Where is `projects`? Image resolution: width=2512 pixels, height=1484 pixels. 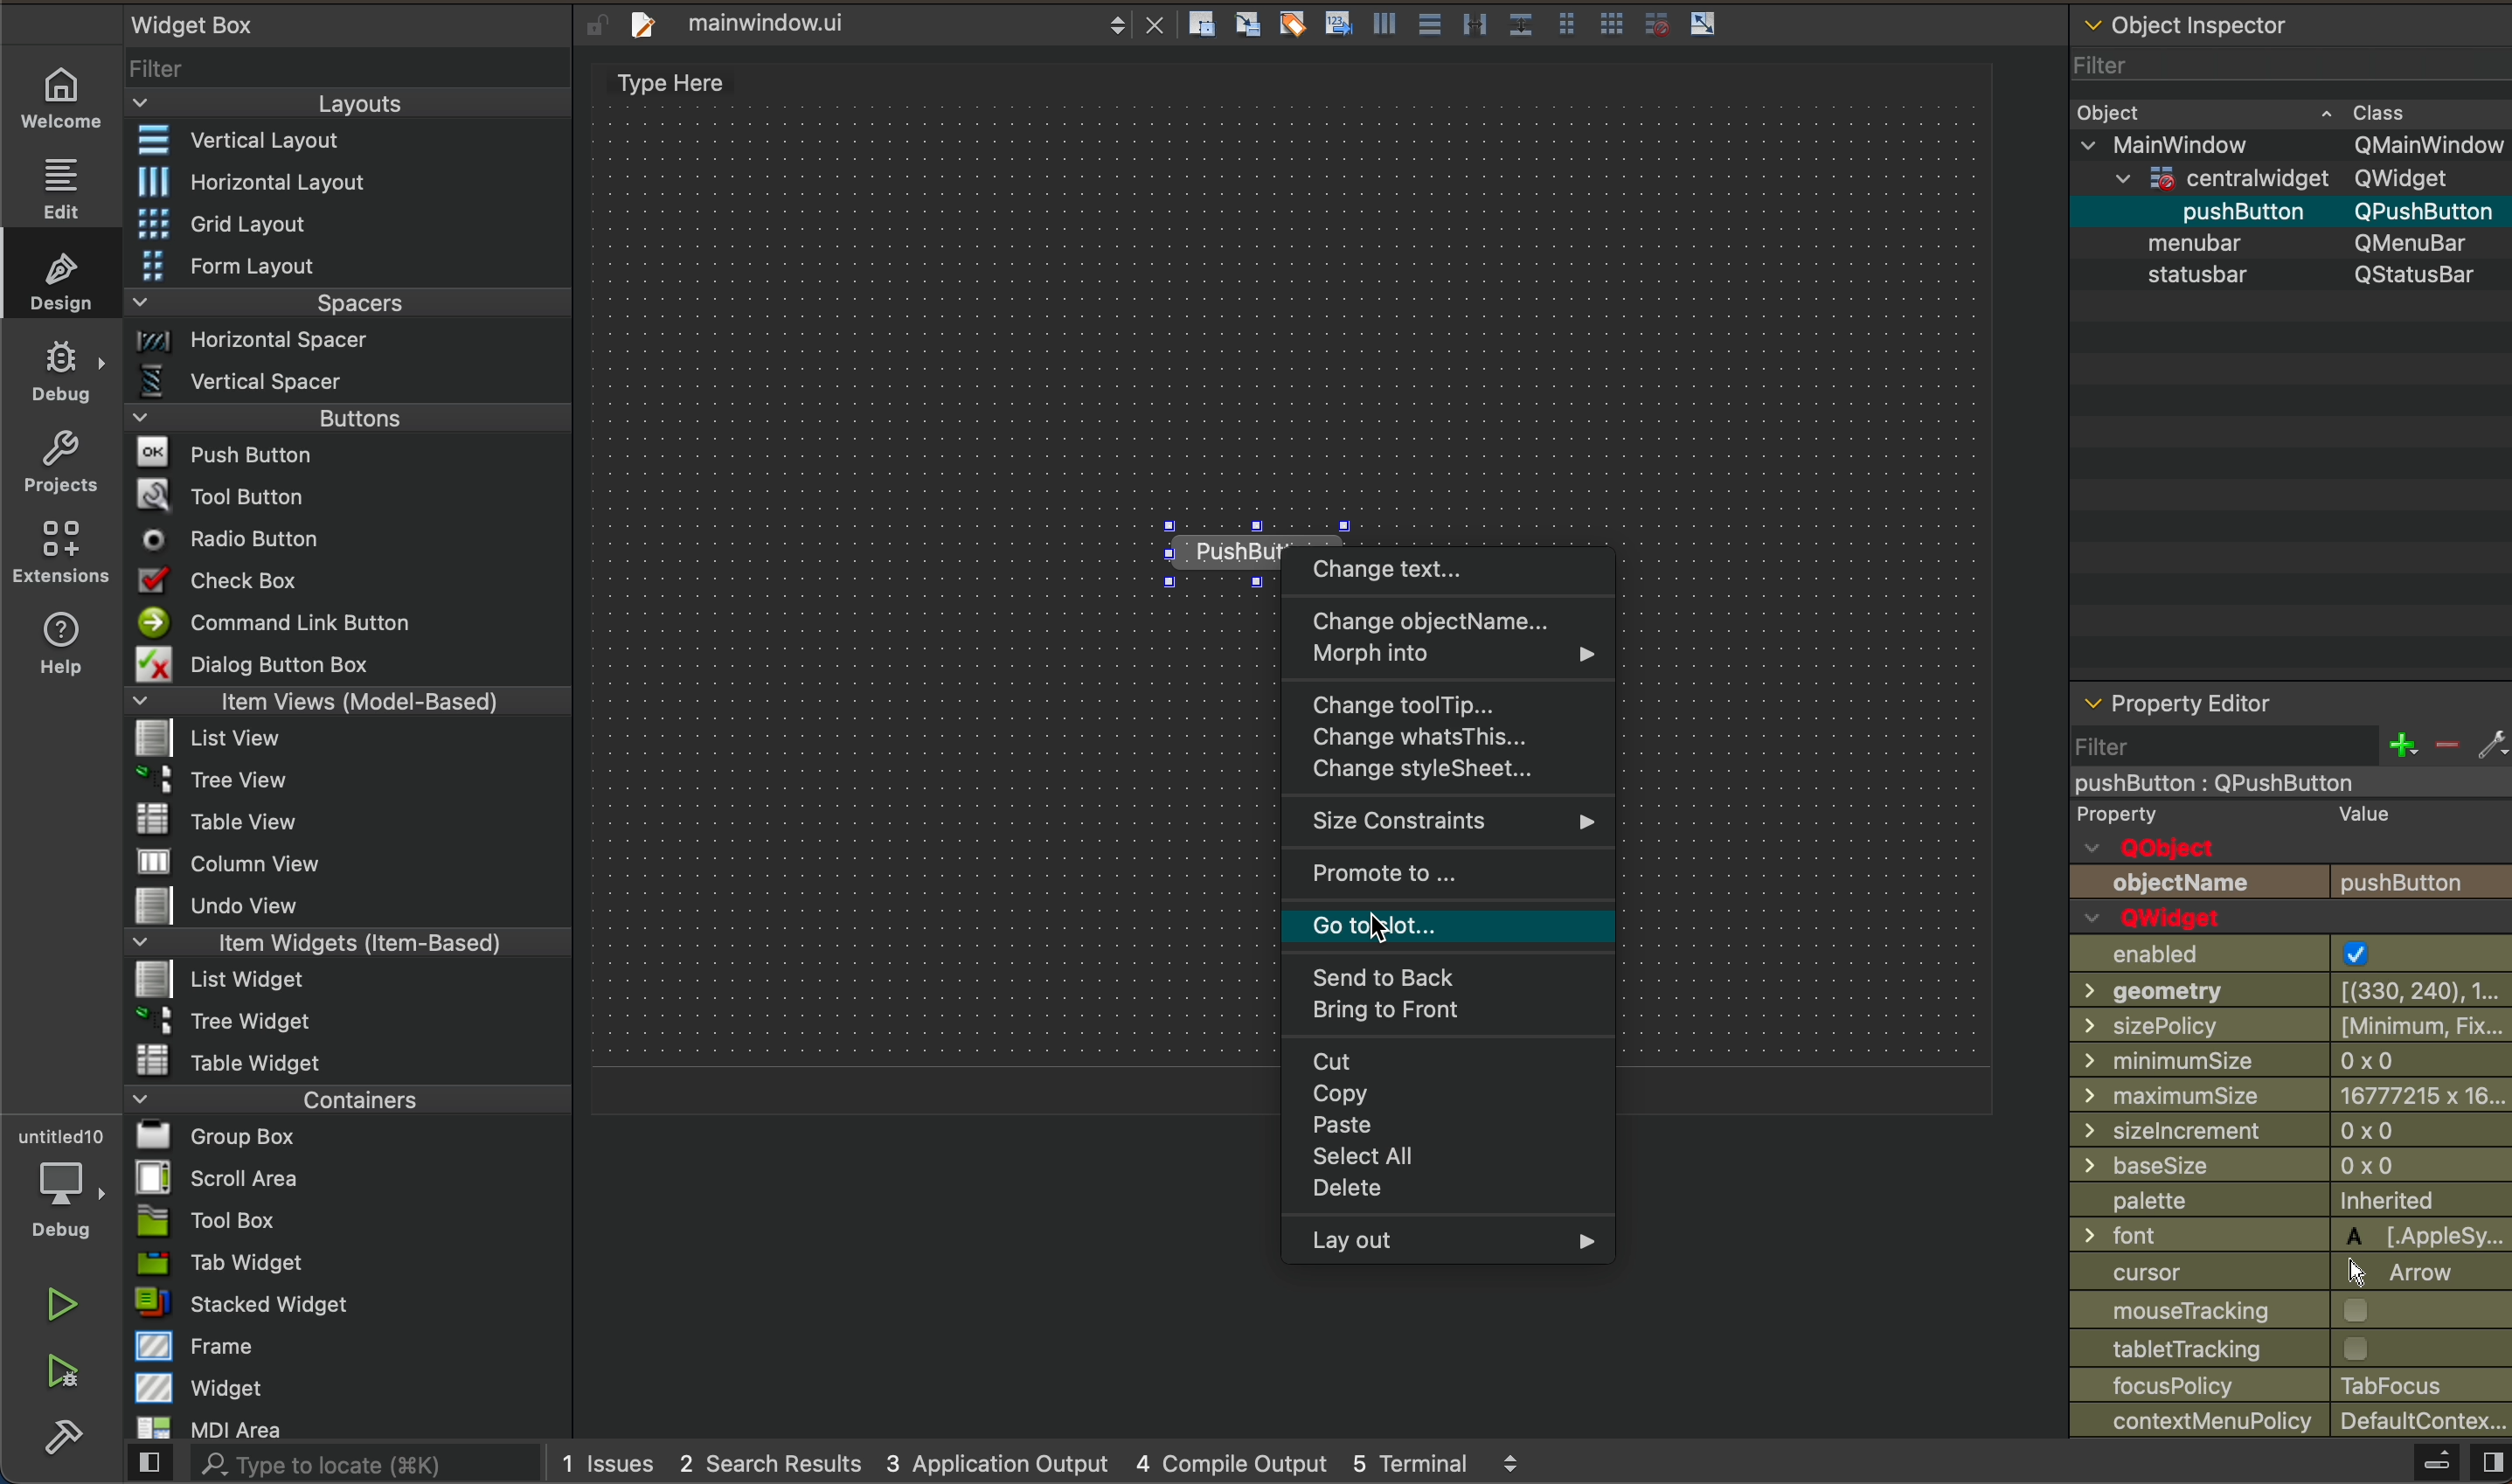
projects is located at coordinates (60, 461).